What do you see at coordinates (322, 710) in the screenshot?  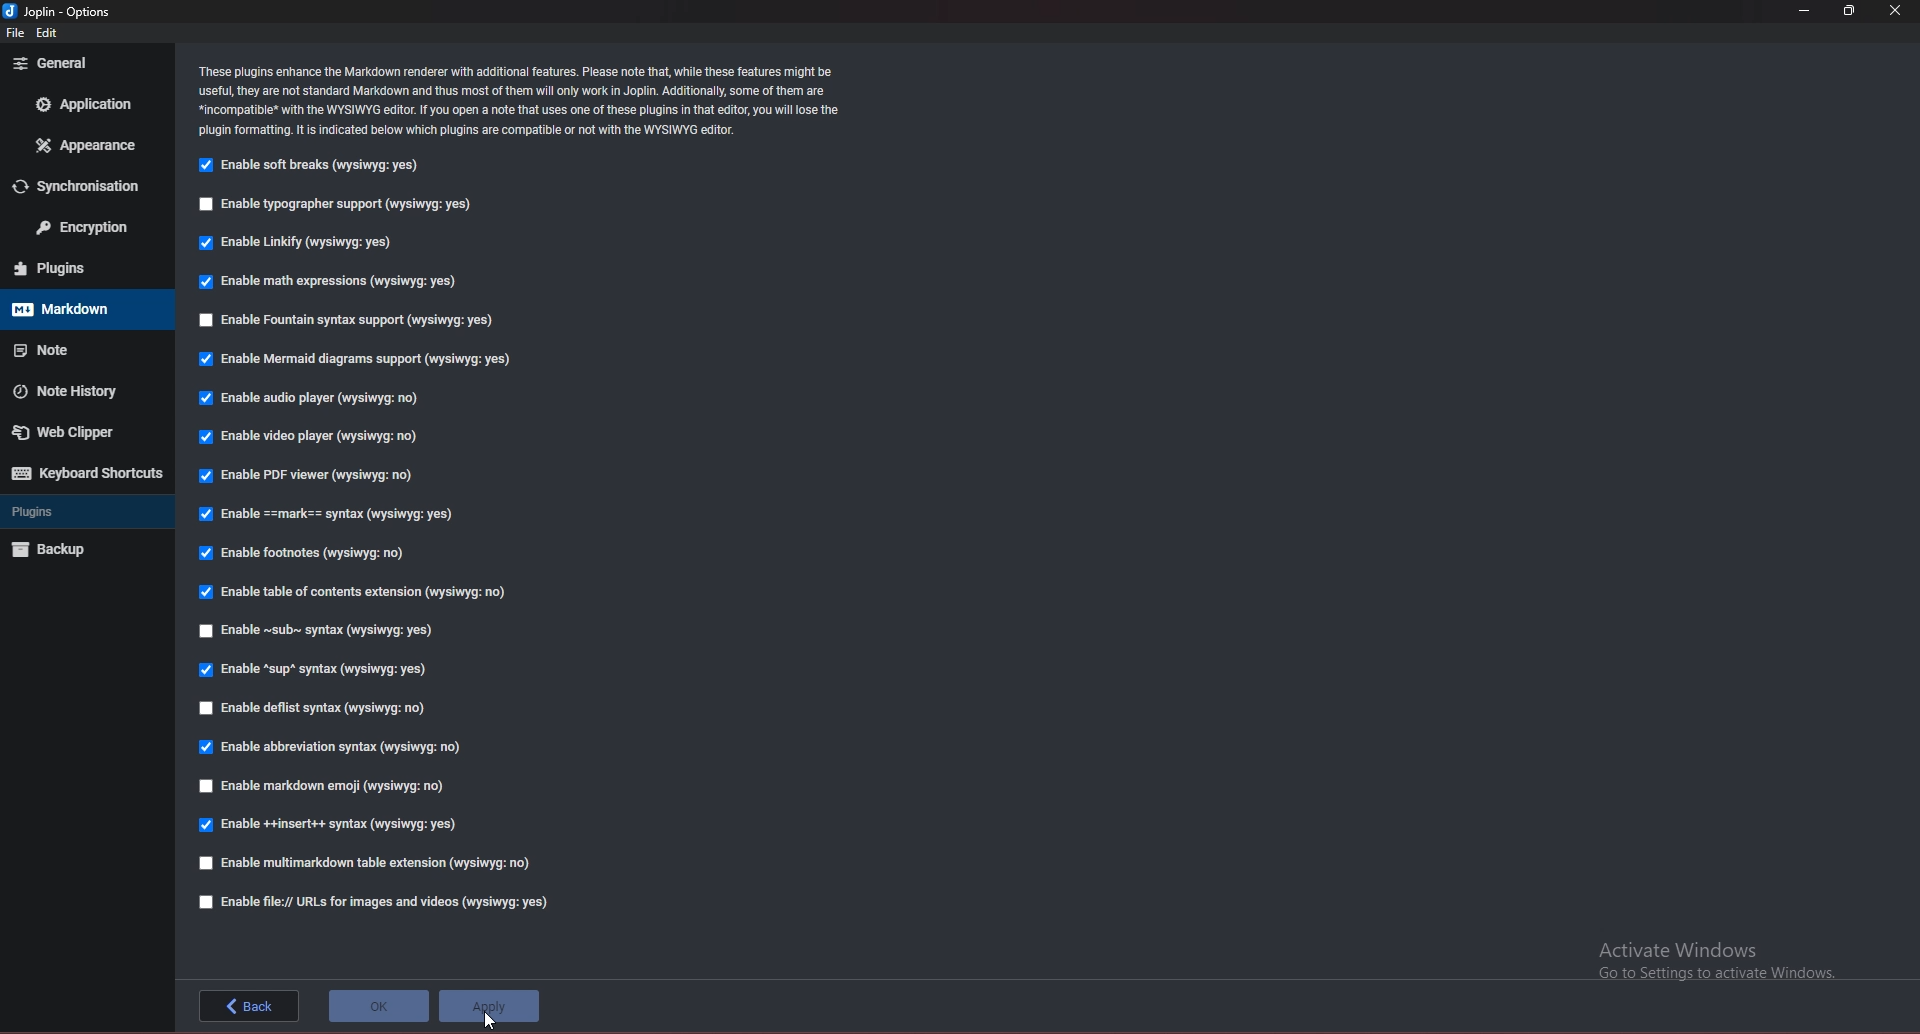 I see `enable deflist syntax` at bounding box center [322, 710].